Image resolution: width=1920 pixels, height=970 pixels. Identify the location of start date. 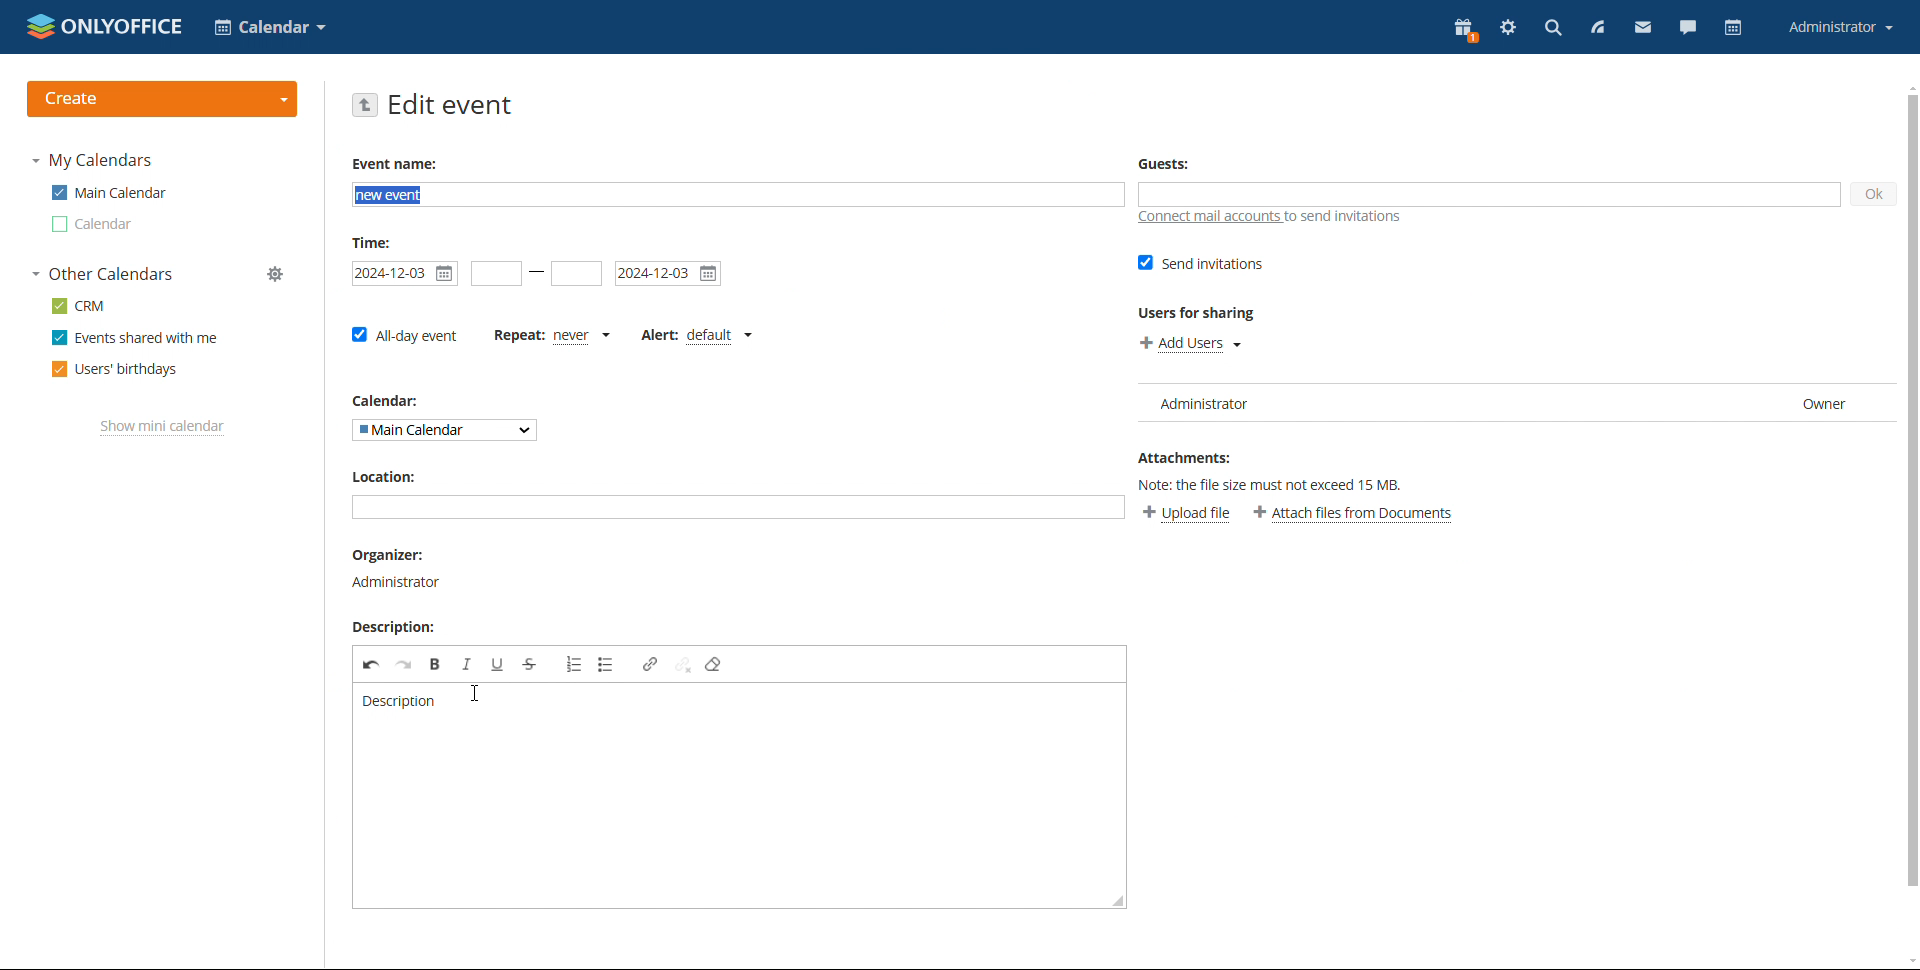
(497, 273).